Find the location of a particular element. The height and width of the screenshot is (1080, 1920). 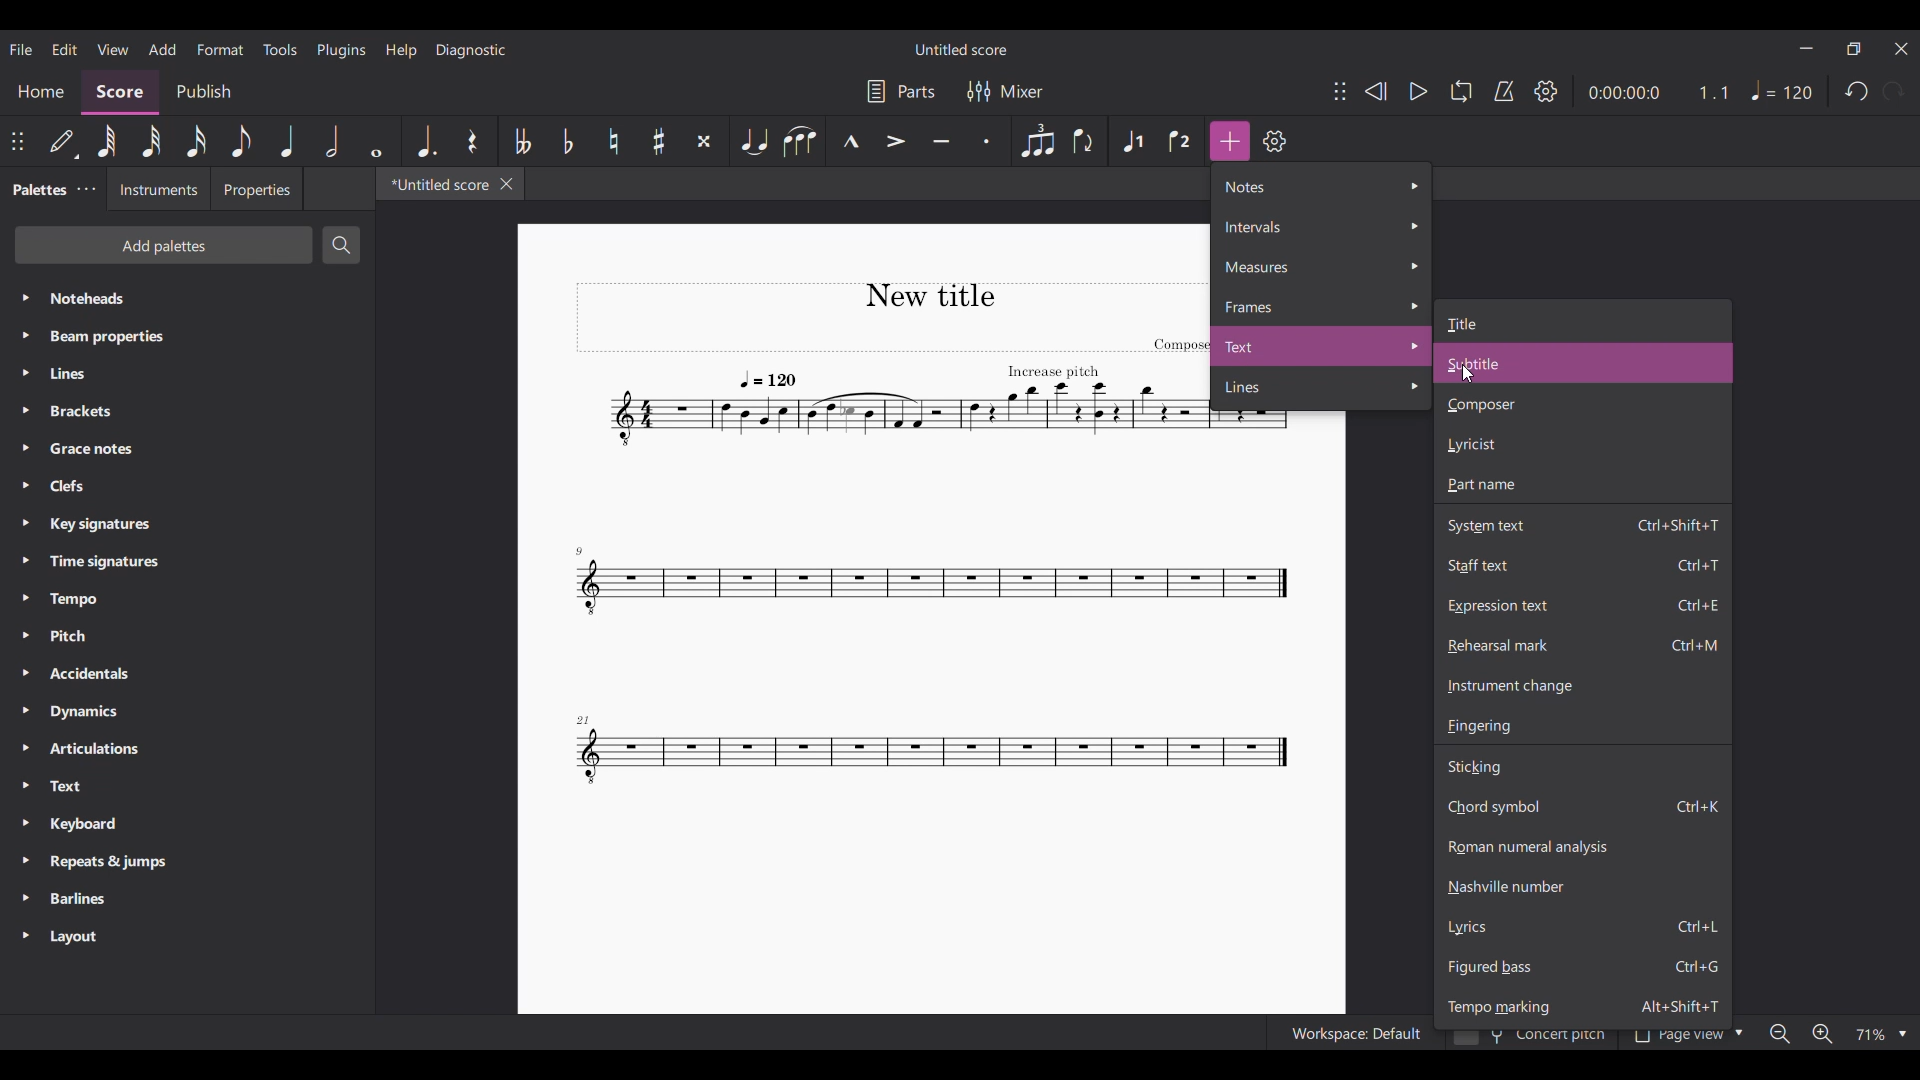

Cursor is located at coordinates (1468, 374).